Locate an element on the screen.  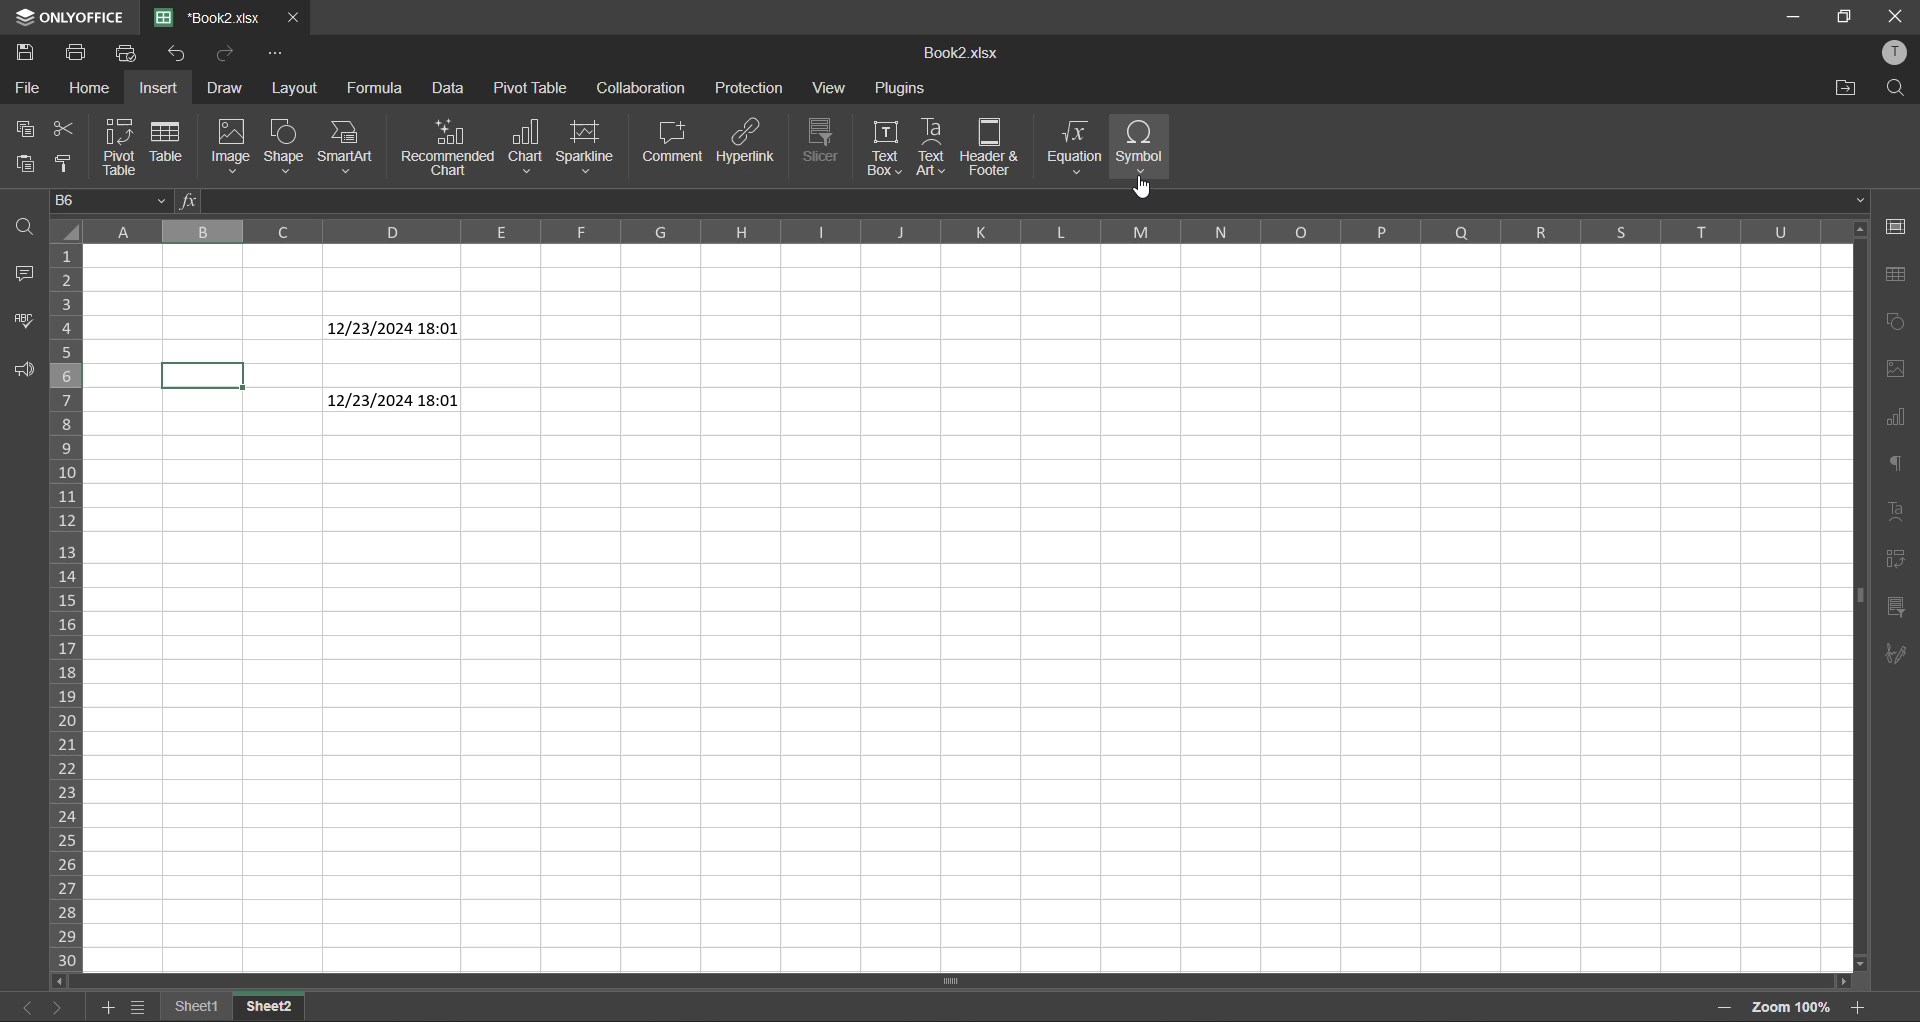
paragraph is located at coordinates (1897, 467).